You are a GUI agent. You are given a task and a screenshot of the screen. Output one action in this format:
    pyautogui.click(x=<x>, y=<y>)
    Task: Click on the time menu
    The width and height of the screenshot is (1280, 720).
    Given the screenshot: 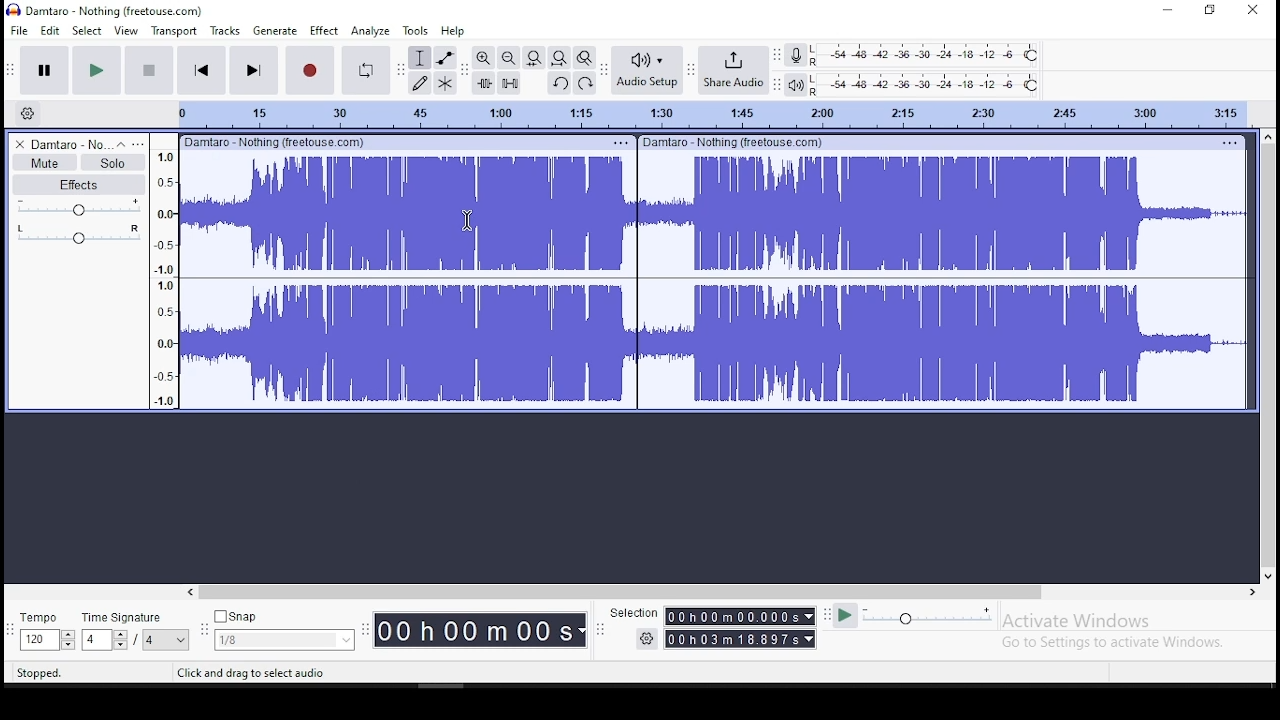 What is the action you would take?
    pyautogui.click(x=741, y=617)
    